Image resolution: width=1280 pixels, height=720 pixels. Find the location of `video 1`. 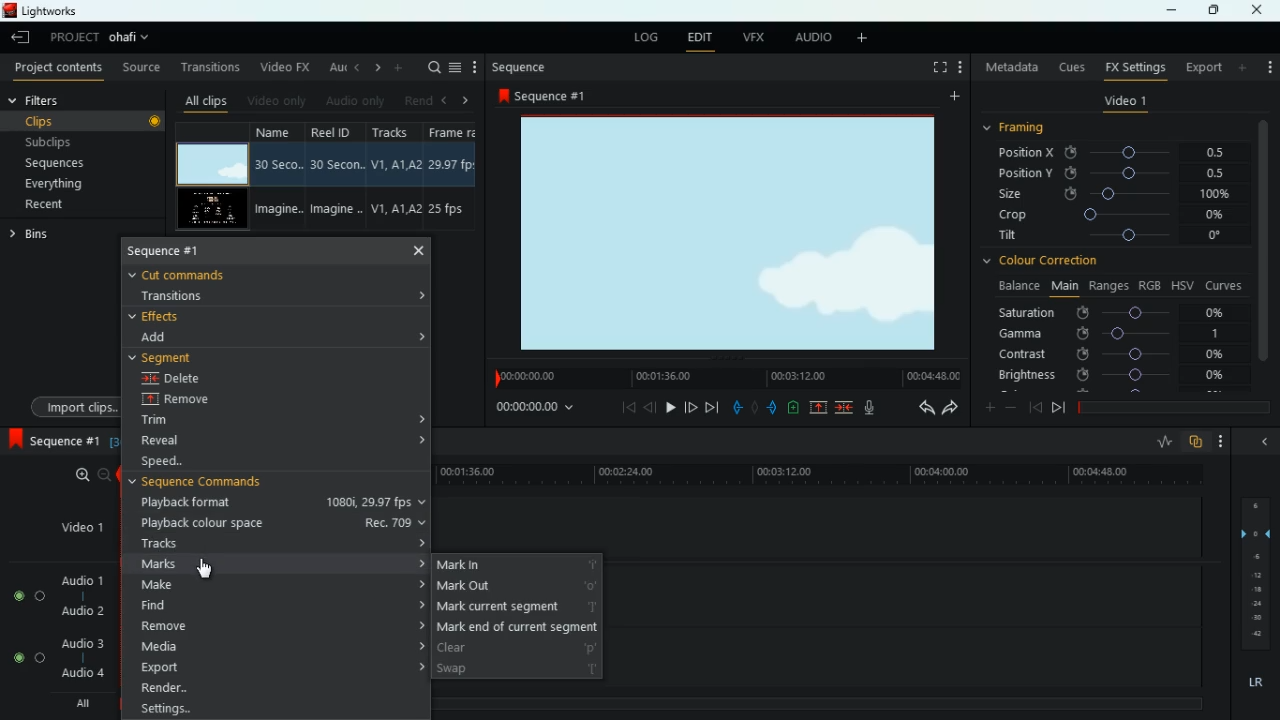

video 1 is located at coordinates (1126, 101).